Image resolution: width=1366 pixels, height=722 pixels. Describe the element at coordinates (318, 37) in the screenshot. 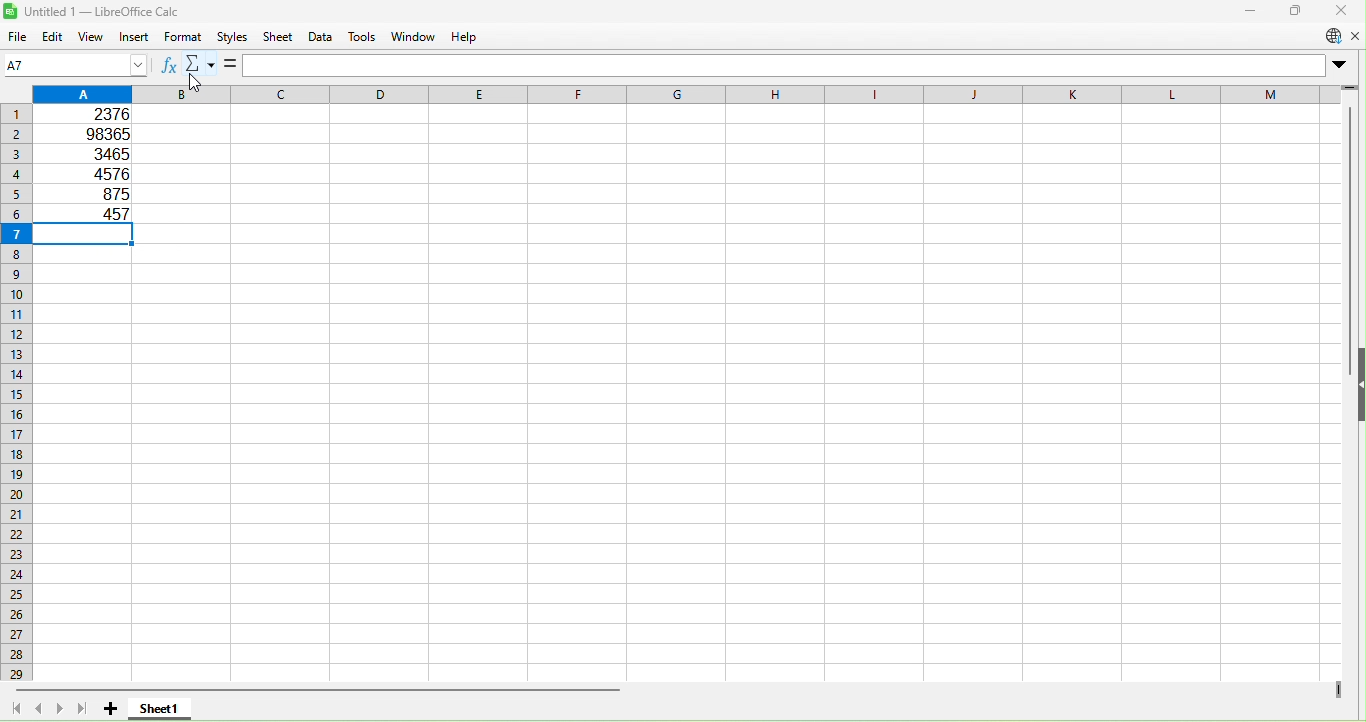

I see `Data` at that location.